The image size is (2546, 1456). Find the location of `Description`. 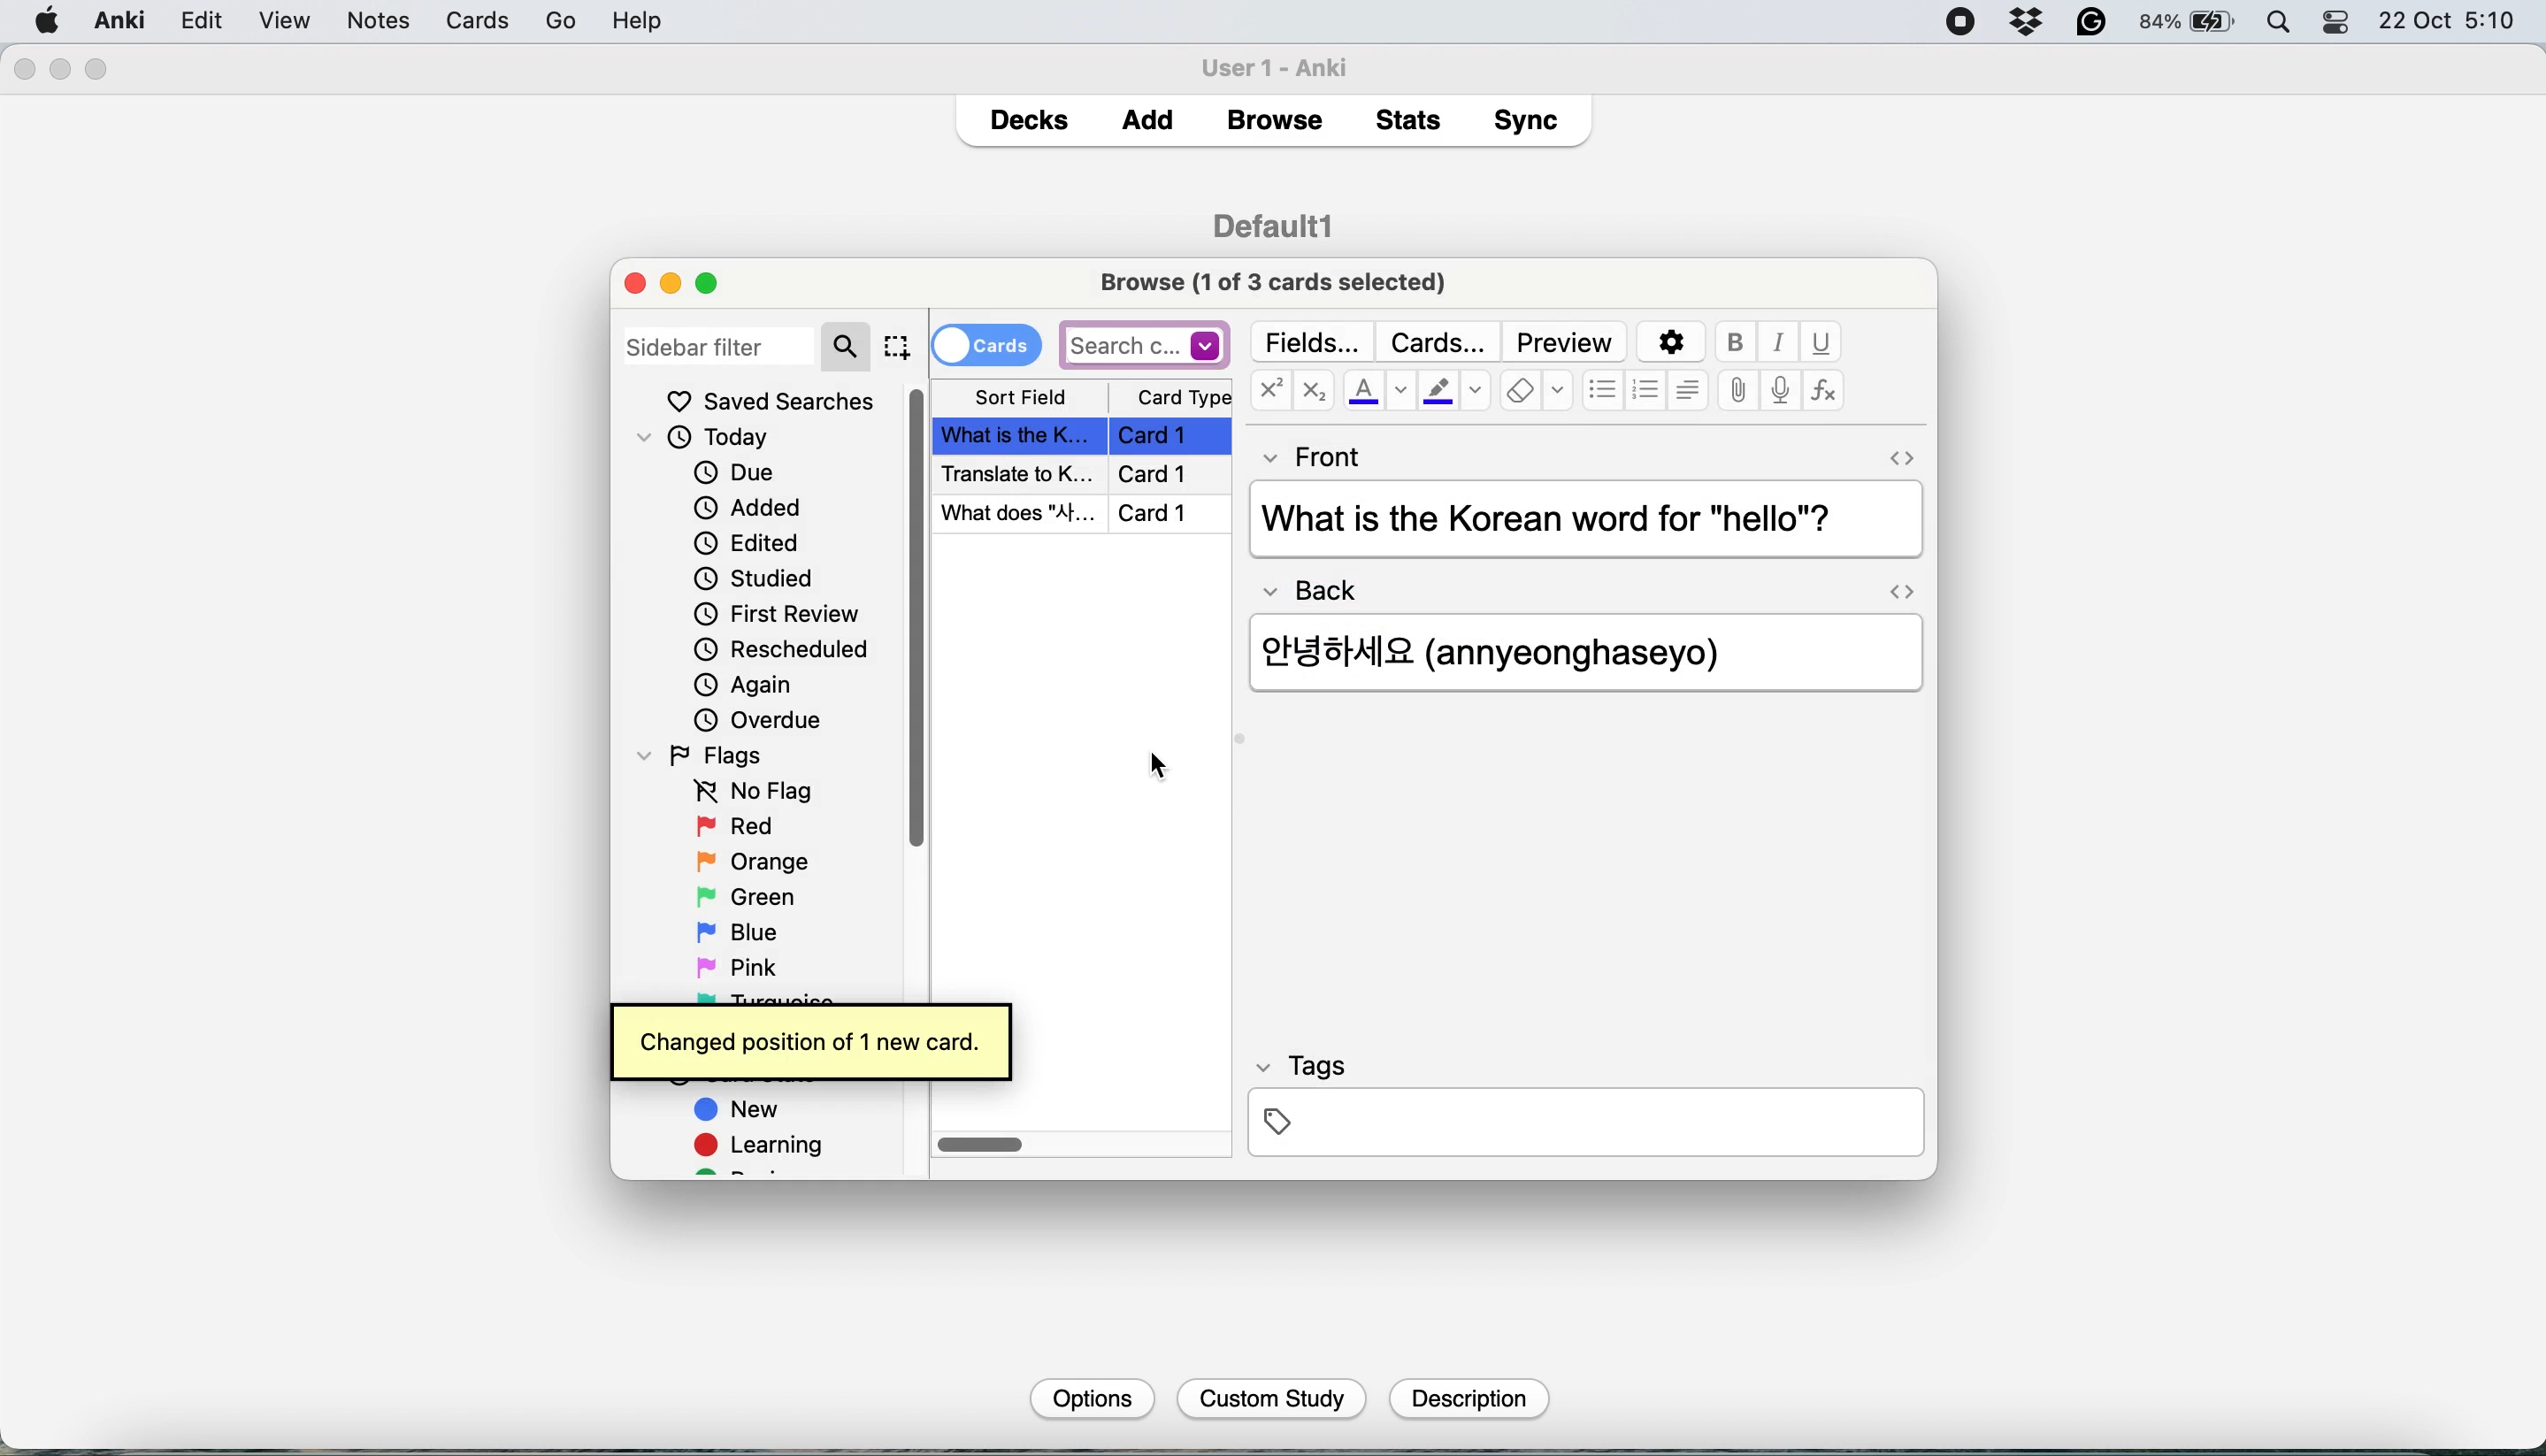

Description is located at coordinates (1466, 1399).